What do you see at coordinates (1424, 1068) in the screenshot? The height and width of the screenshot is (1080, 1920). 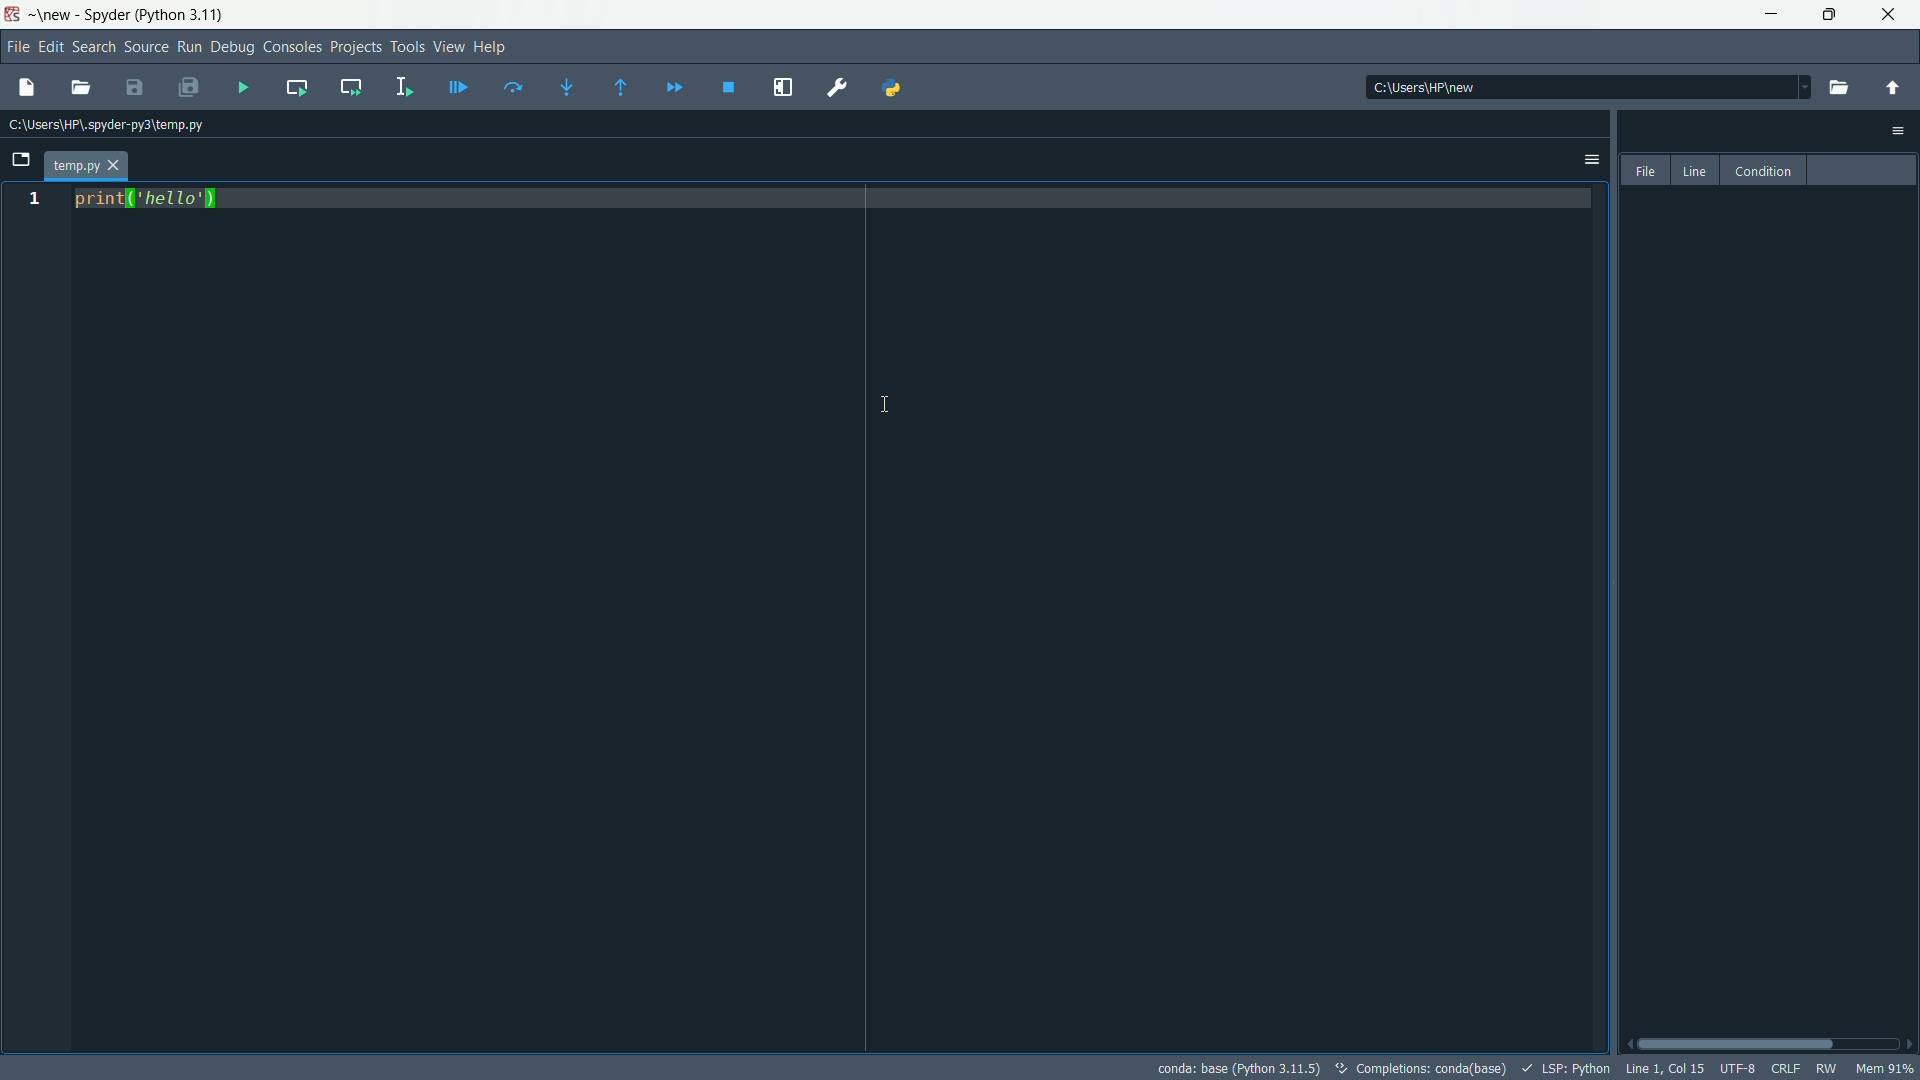 I see `completions: conda(base)` at bounding box center [1424, 1068].